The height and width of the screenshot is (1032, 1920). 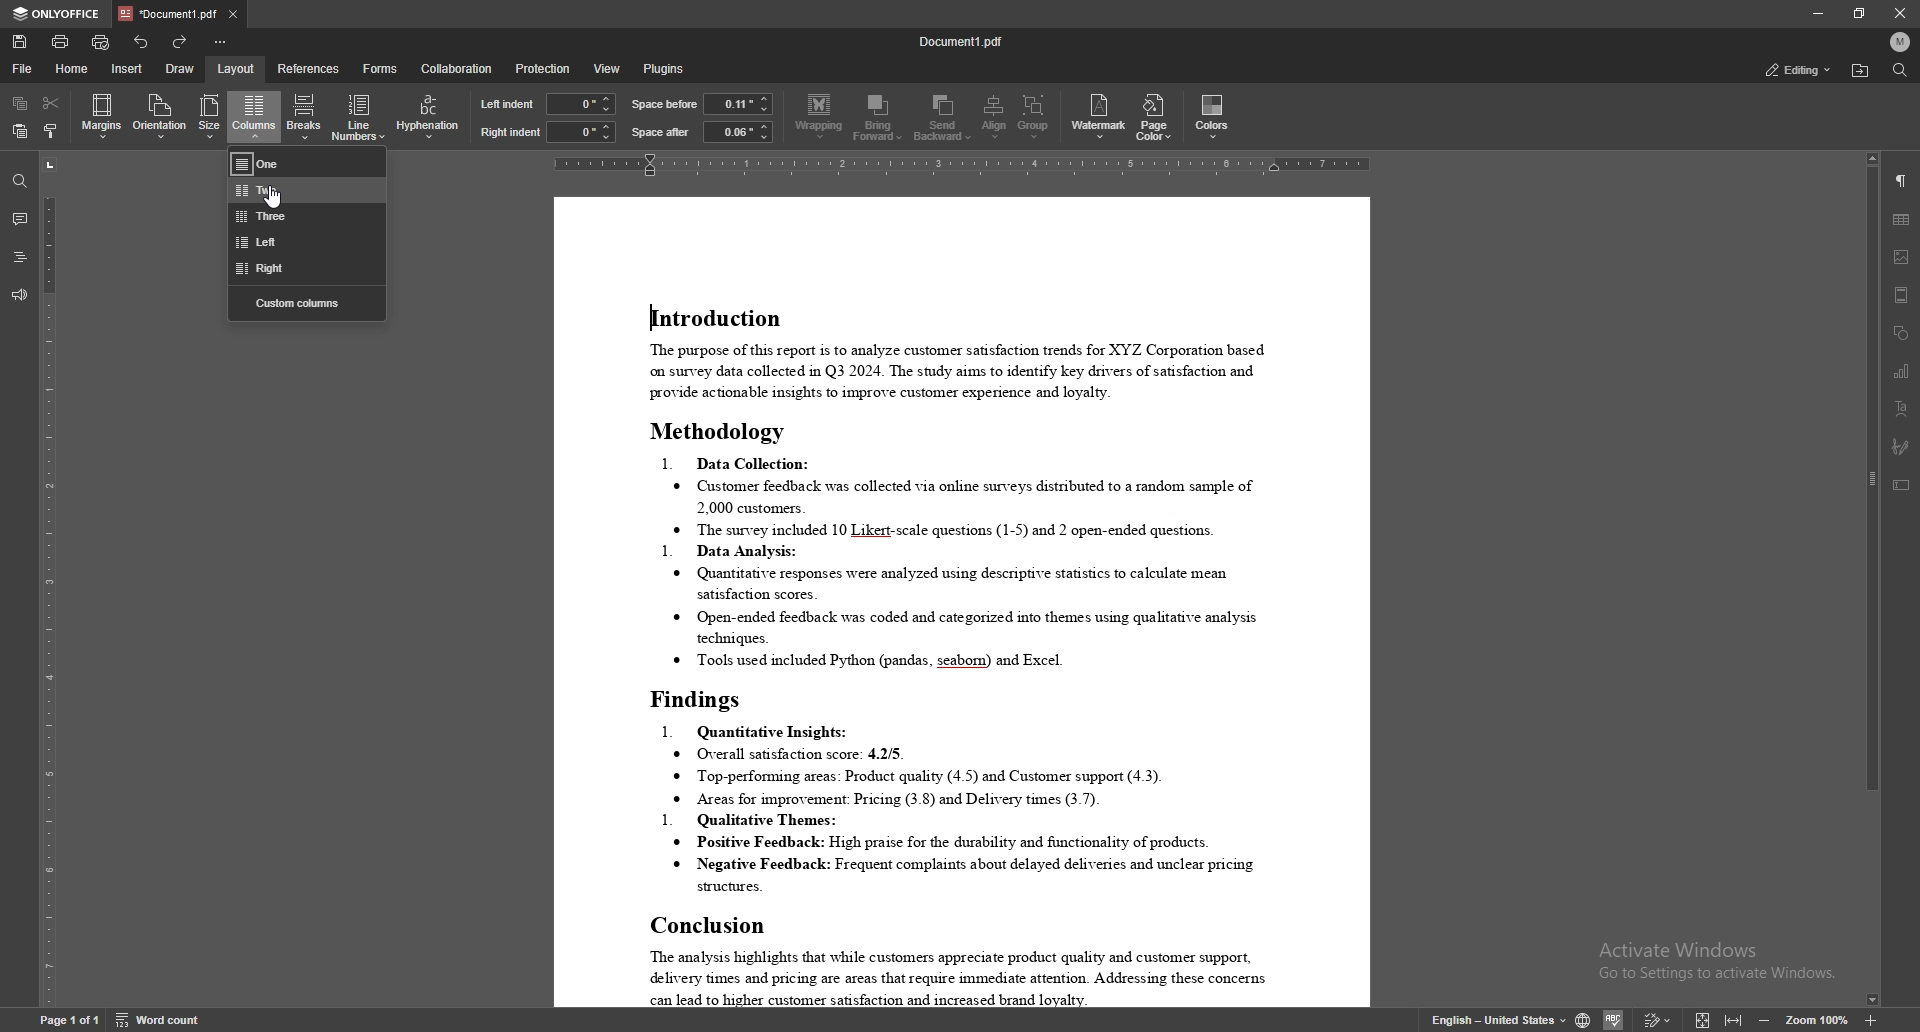 I want to click on page color, so click(x=1153, y=117).